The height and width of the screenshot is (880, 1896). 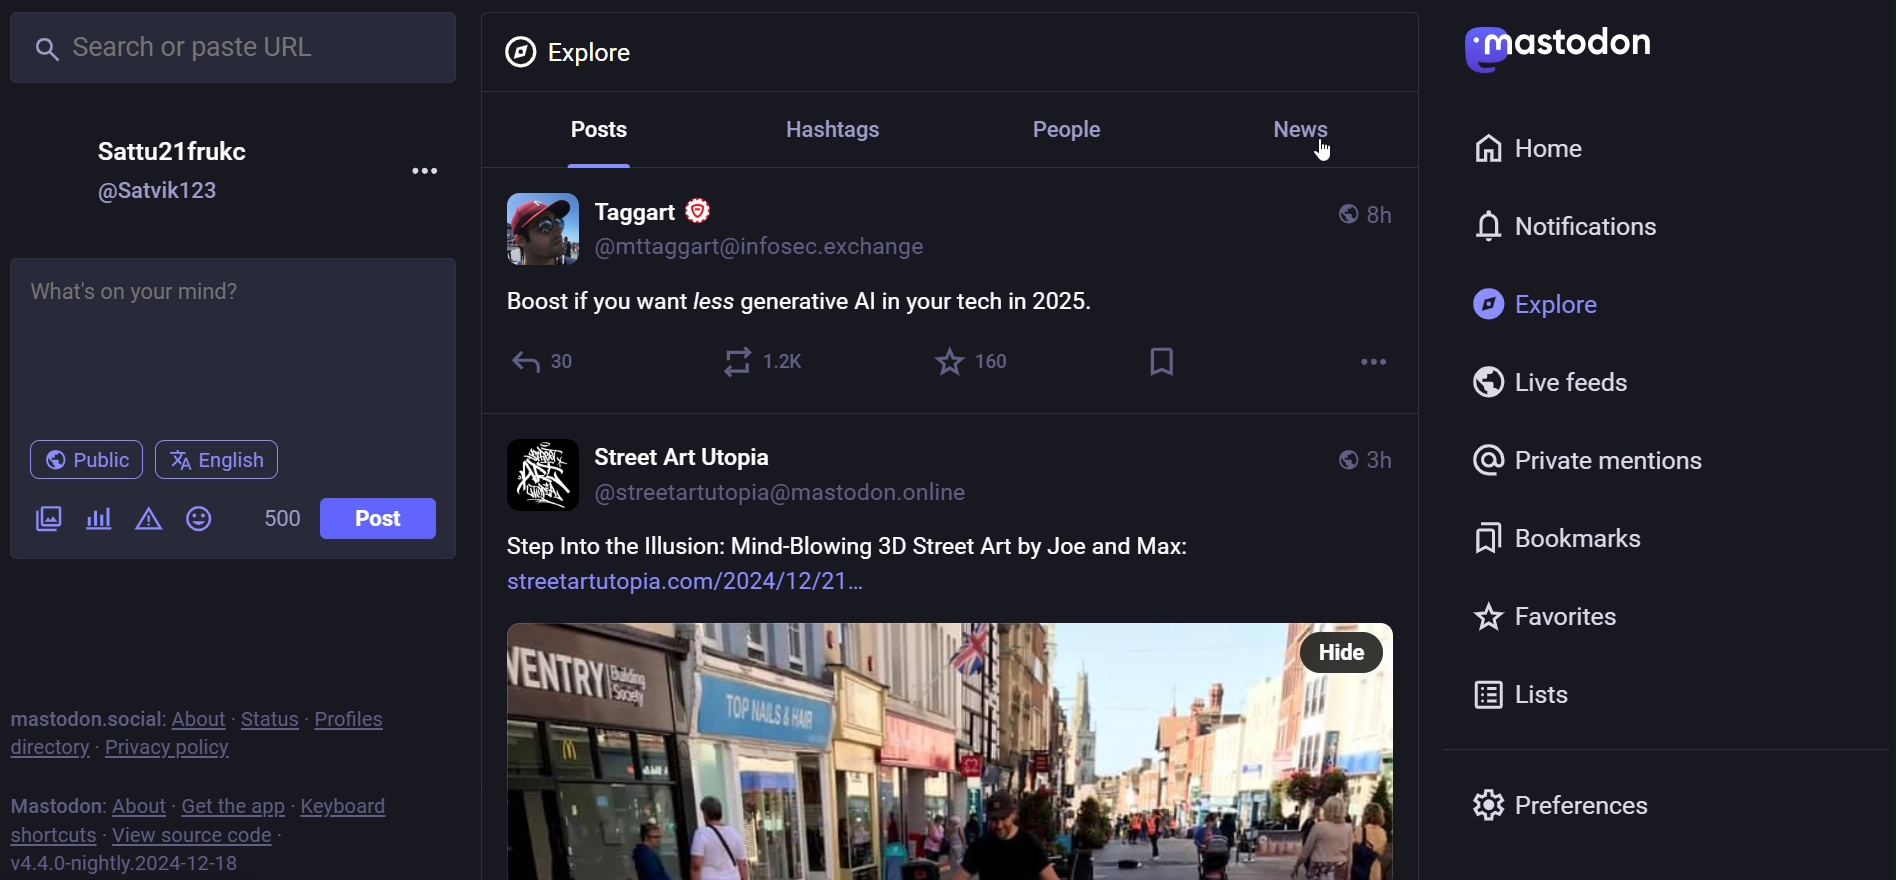 I want to click on profile picture, so click(x=539, y=471).